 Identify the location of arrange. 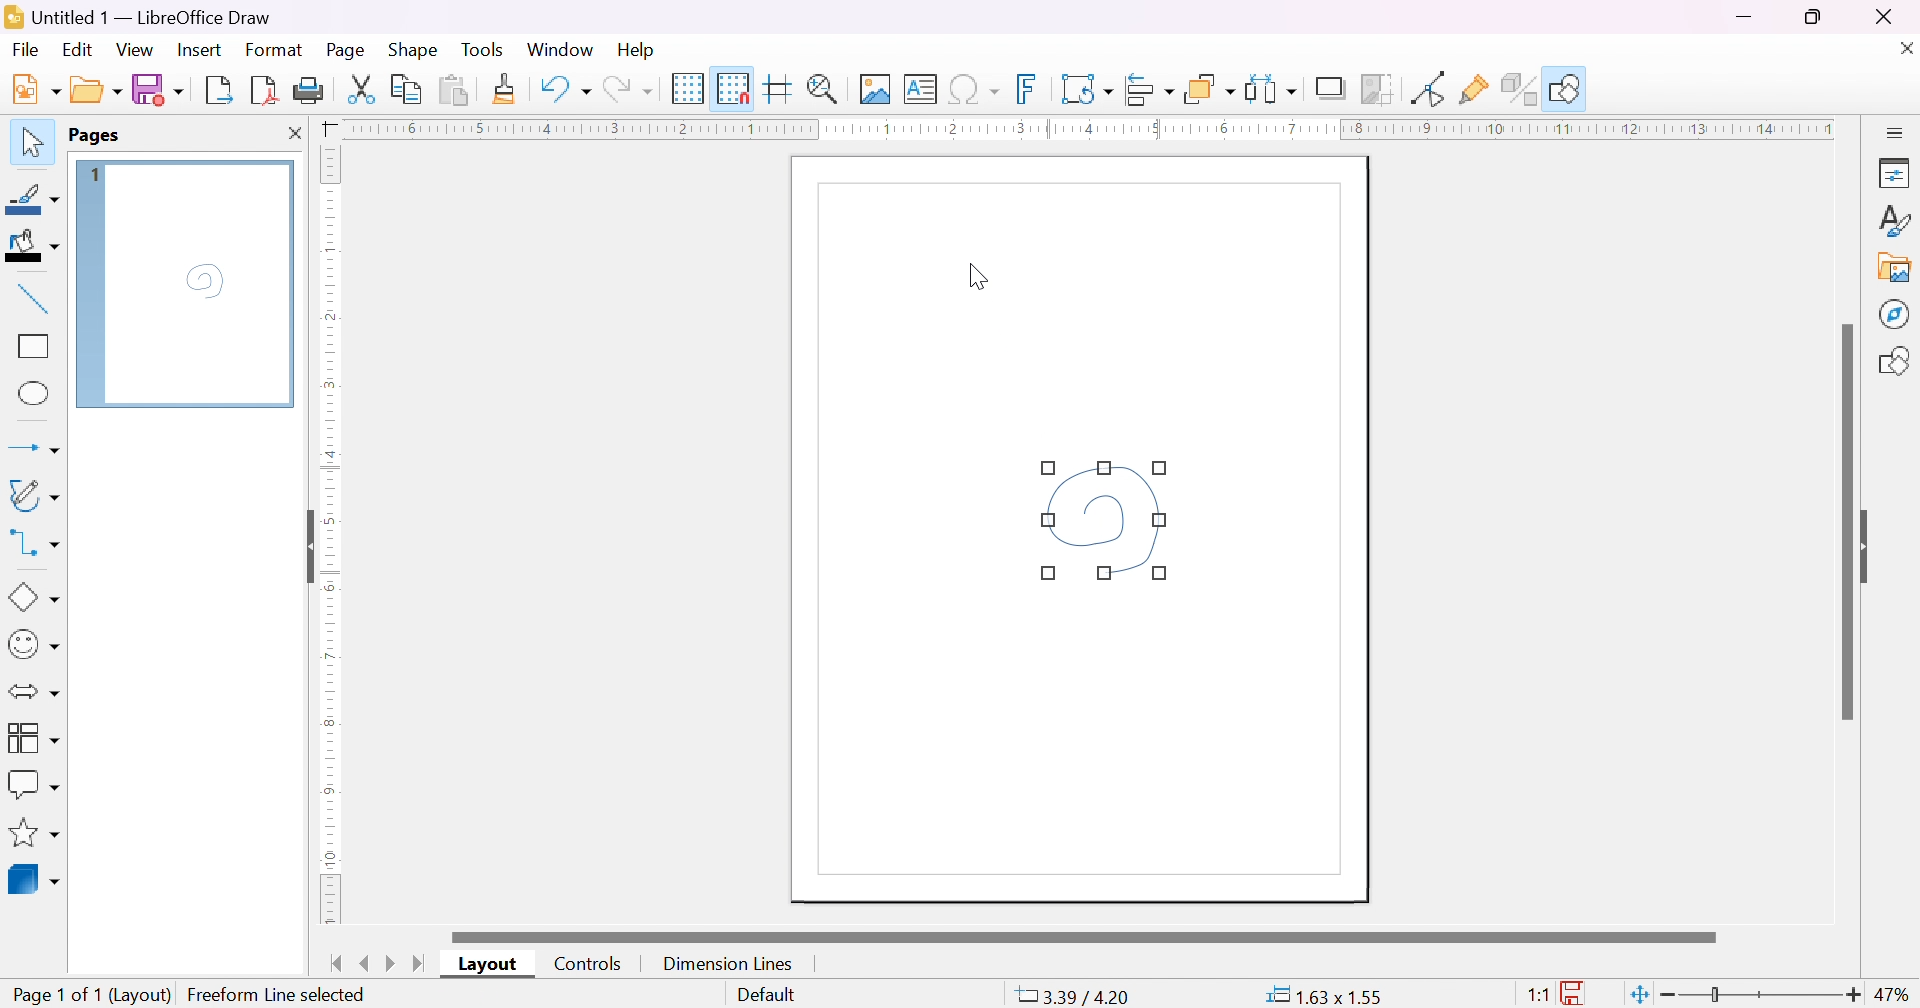
(1210, 89).